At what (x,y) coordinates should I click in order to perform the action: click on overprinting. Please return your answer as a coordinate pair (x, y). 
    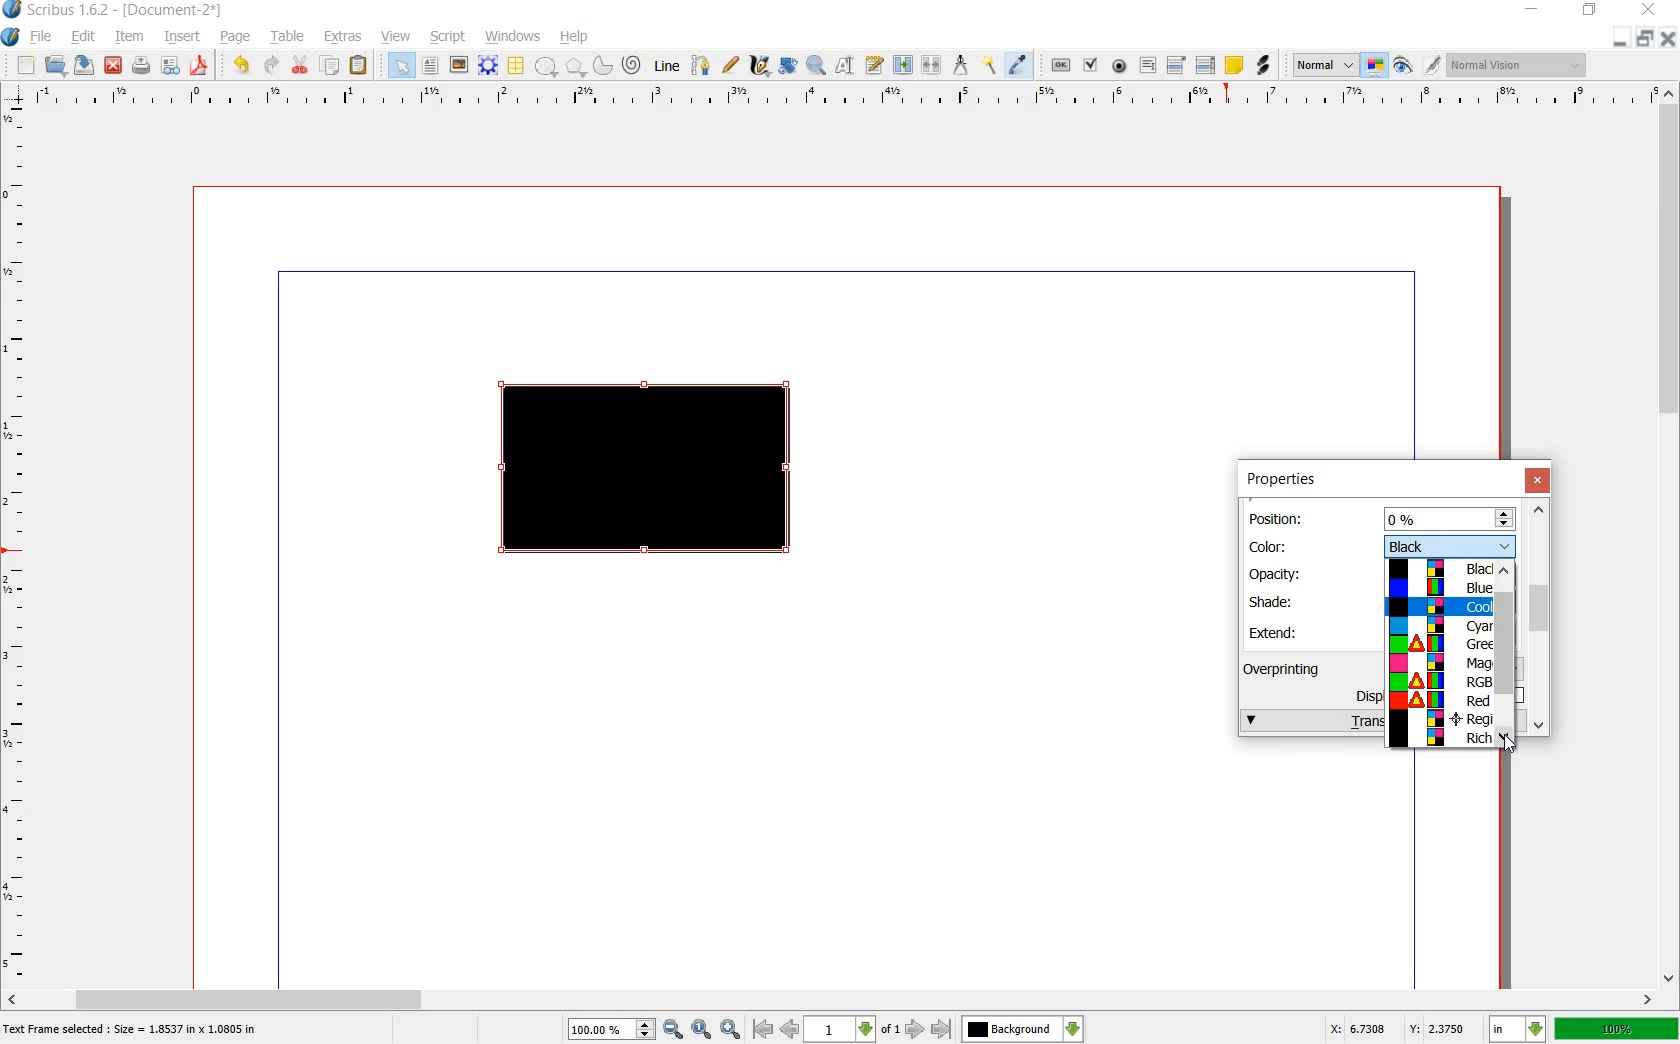
    Looking at the image, I should click on (1291, 668).